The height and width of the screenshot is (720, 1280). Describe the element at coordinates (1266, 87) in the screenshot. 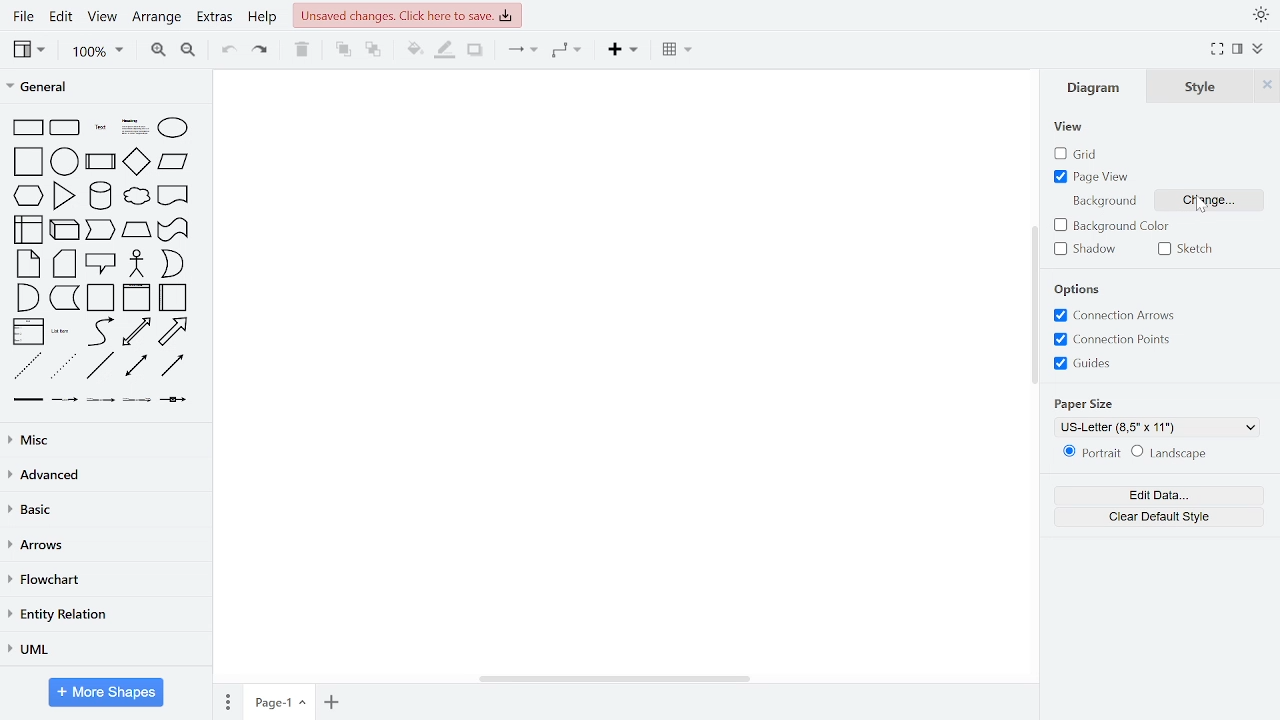

I see `close` at that location.